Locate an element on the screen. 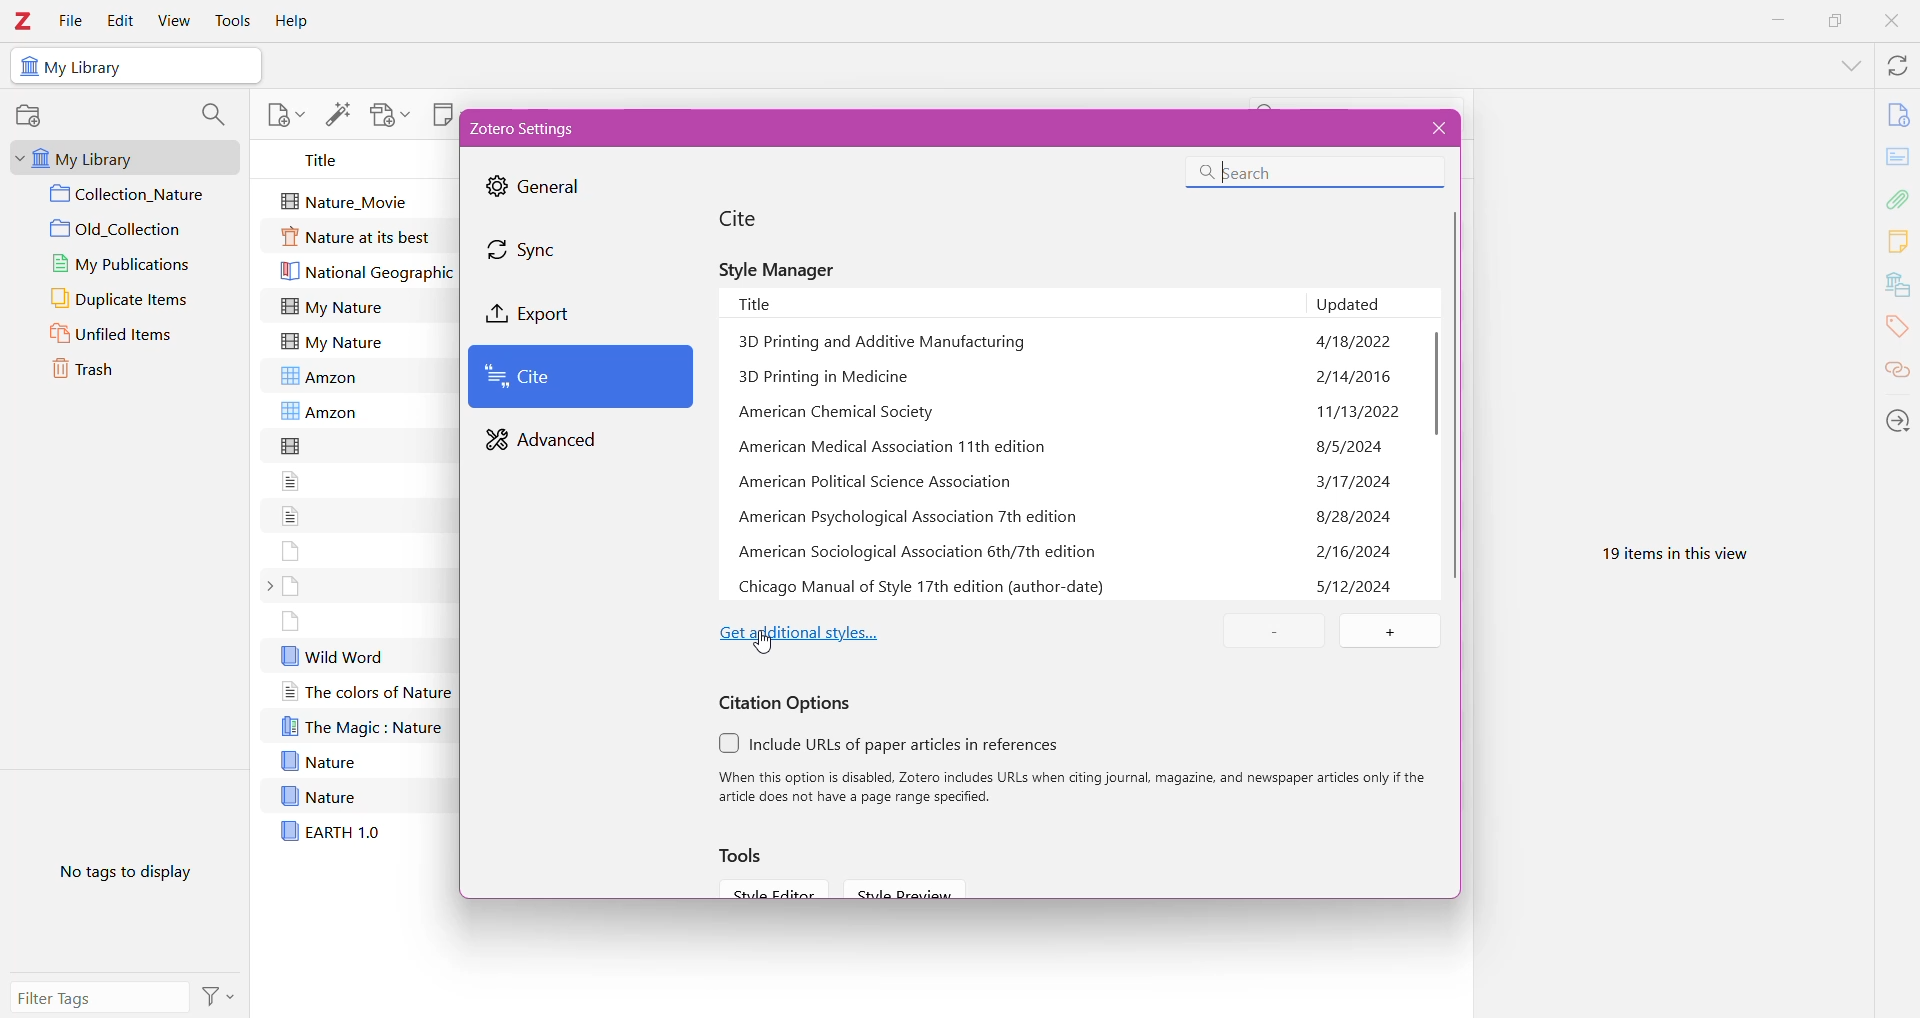 The width and height of the screenshot is (1920, 1018). Nature_Movie is located at coordinates (351, 199).